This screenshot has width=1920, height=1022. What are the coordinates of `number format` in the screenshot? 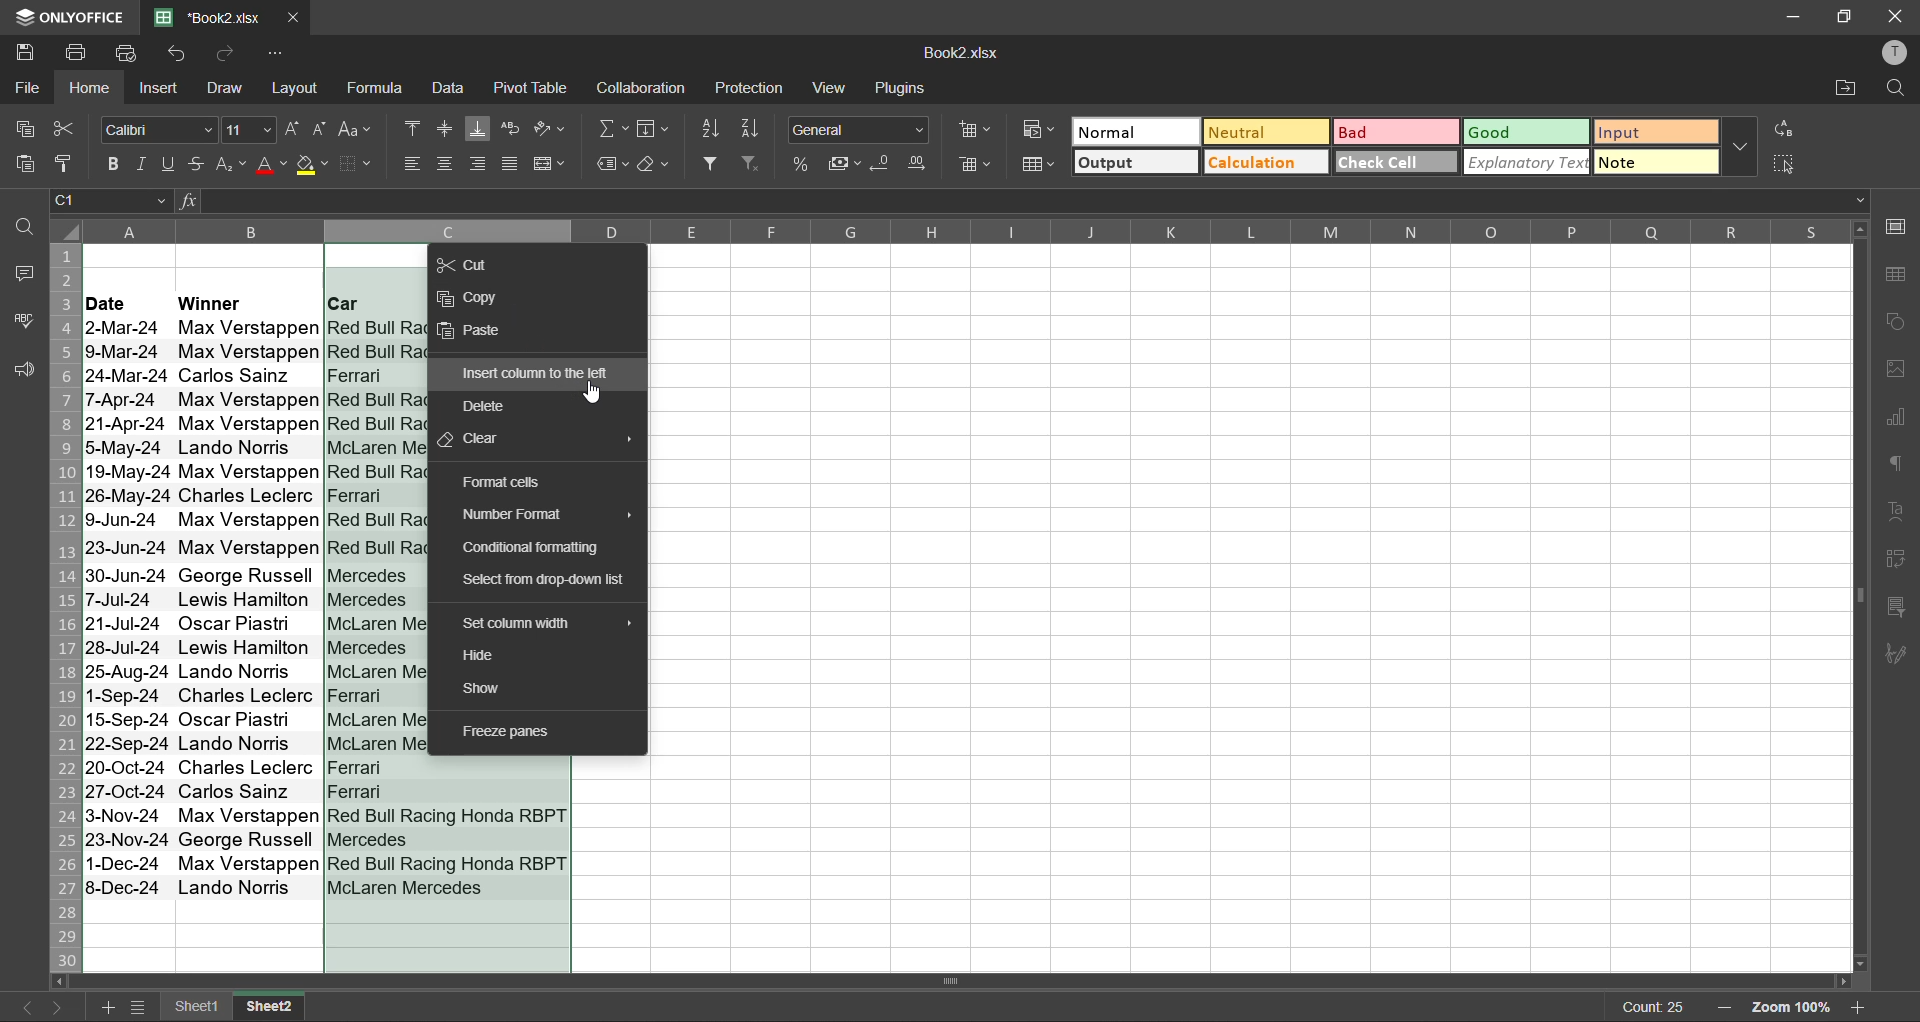 It's located at (513, 516).